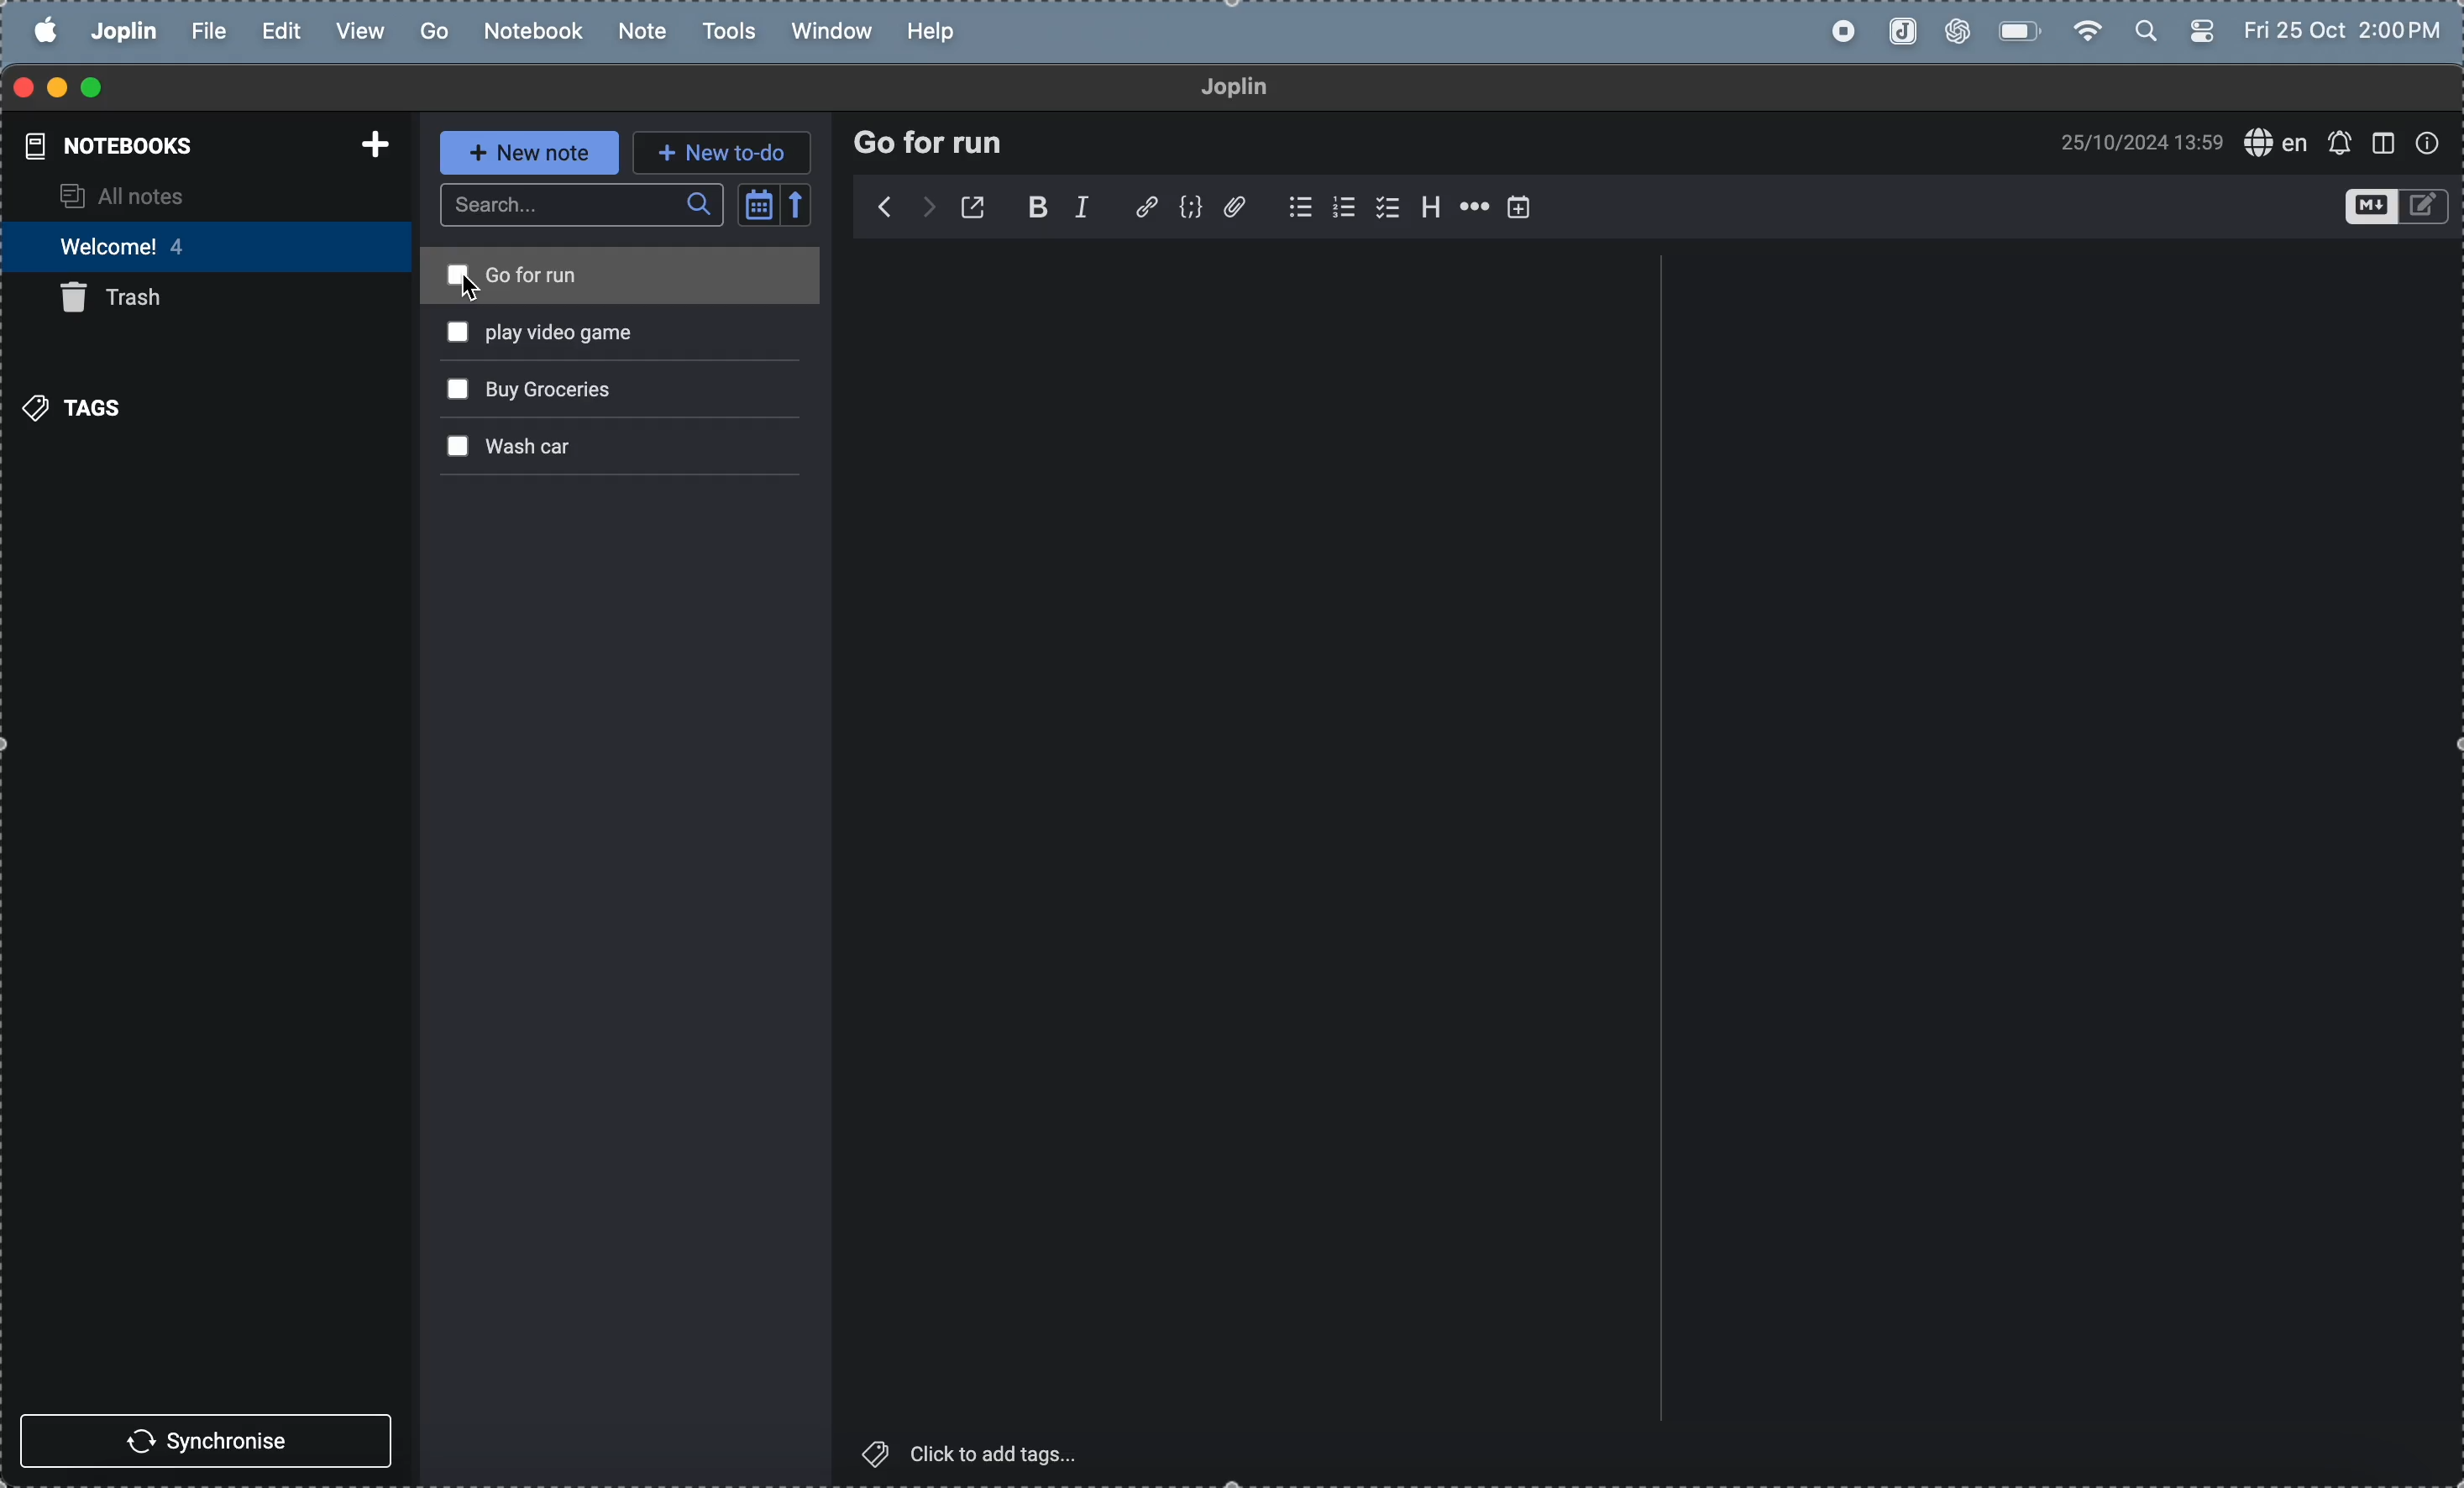 Image resolution: width=2464 pixels, height=1488 pixels. Describe the element at coordinates (2349, 27) in the screenshot. I see `time and date` at that location.